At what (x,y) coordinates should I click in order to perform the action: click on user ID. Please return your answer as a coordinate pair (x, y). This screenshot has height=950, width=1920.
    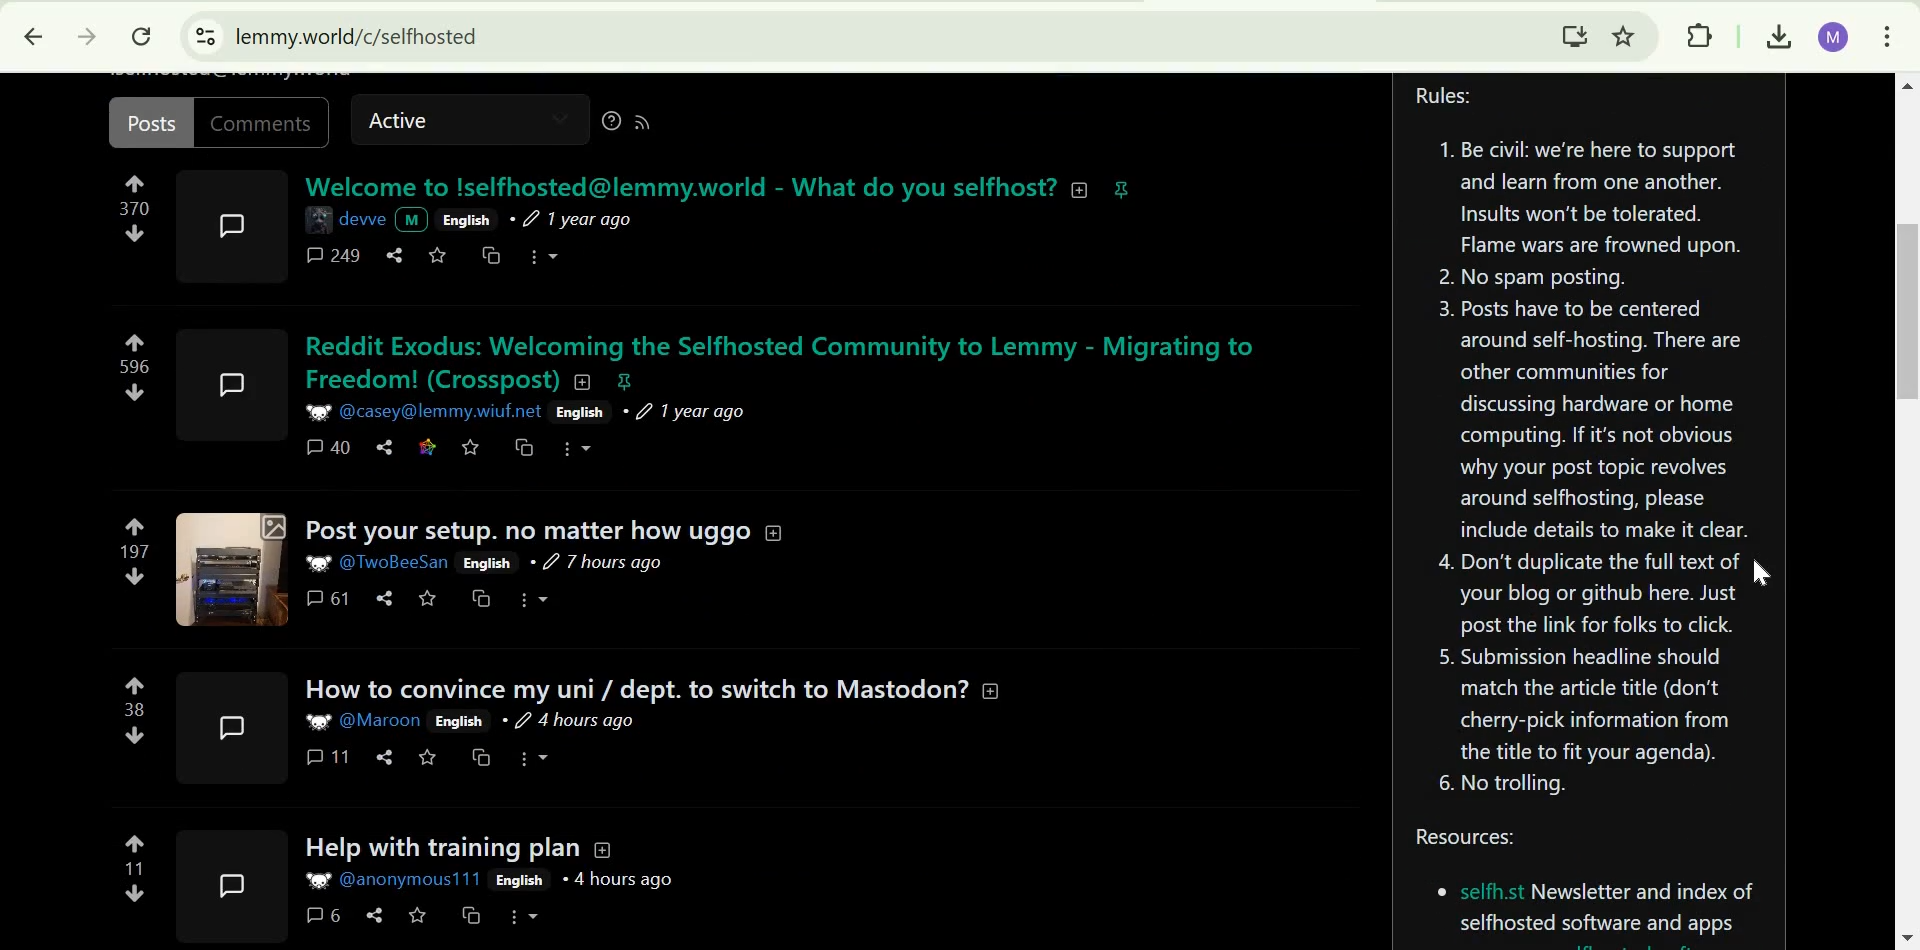
    Looking at the image, I should click on (441, 412).